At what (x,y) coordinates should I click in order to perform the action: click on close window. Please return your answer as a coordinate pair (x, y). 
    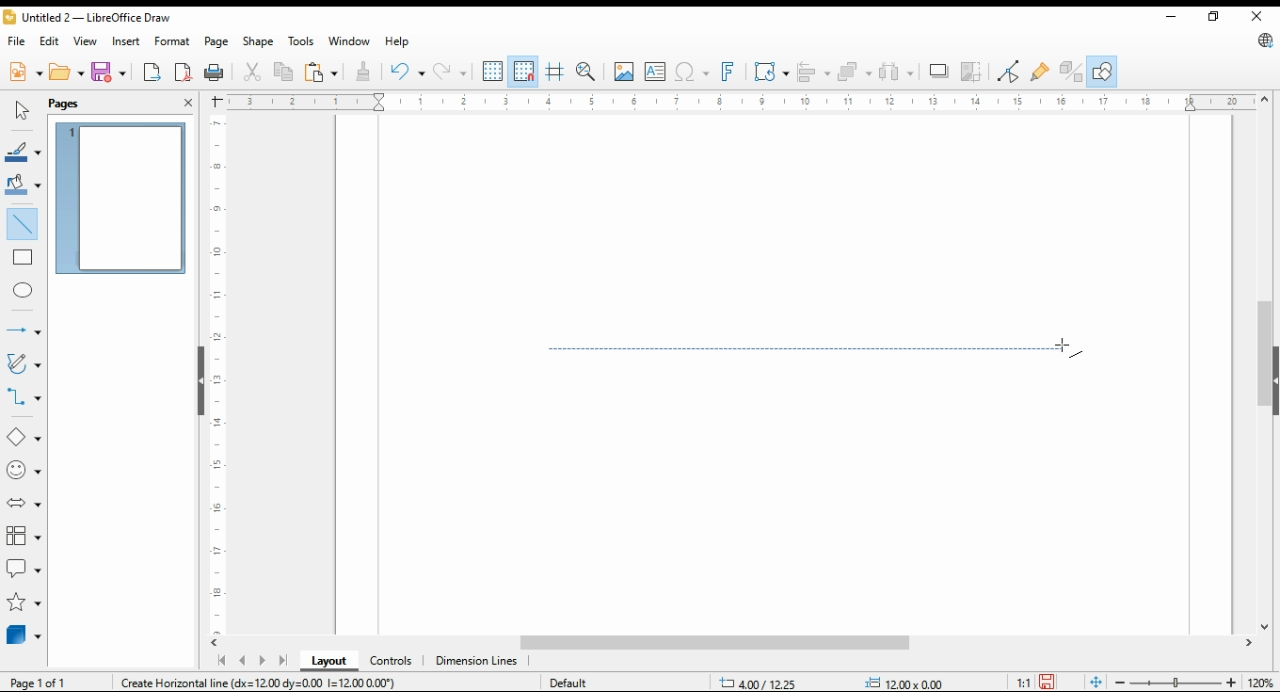
    Looking at the image, I should click on (1258, 16).